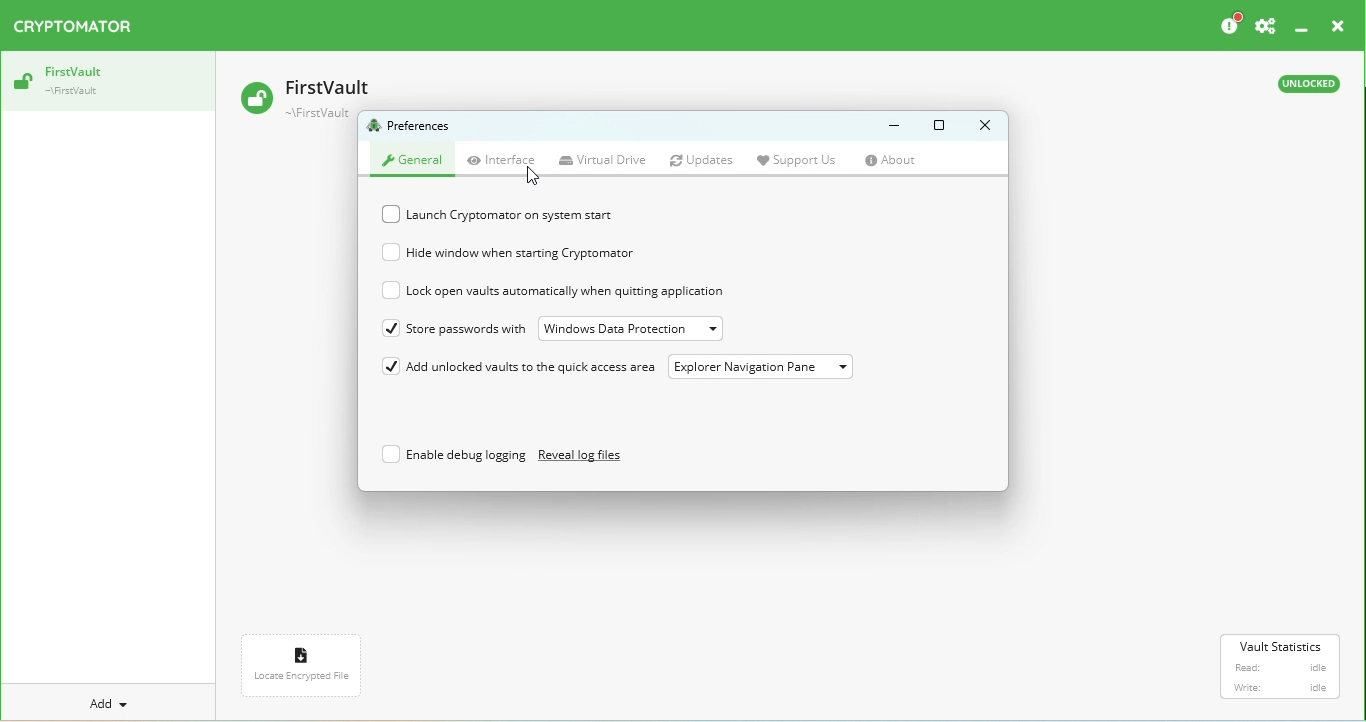  What do you see at coordinates (305, 670) in the screenshot?
I see `Locate encrypted file` at bounding box center [305, 670].